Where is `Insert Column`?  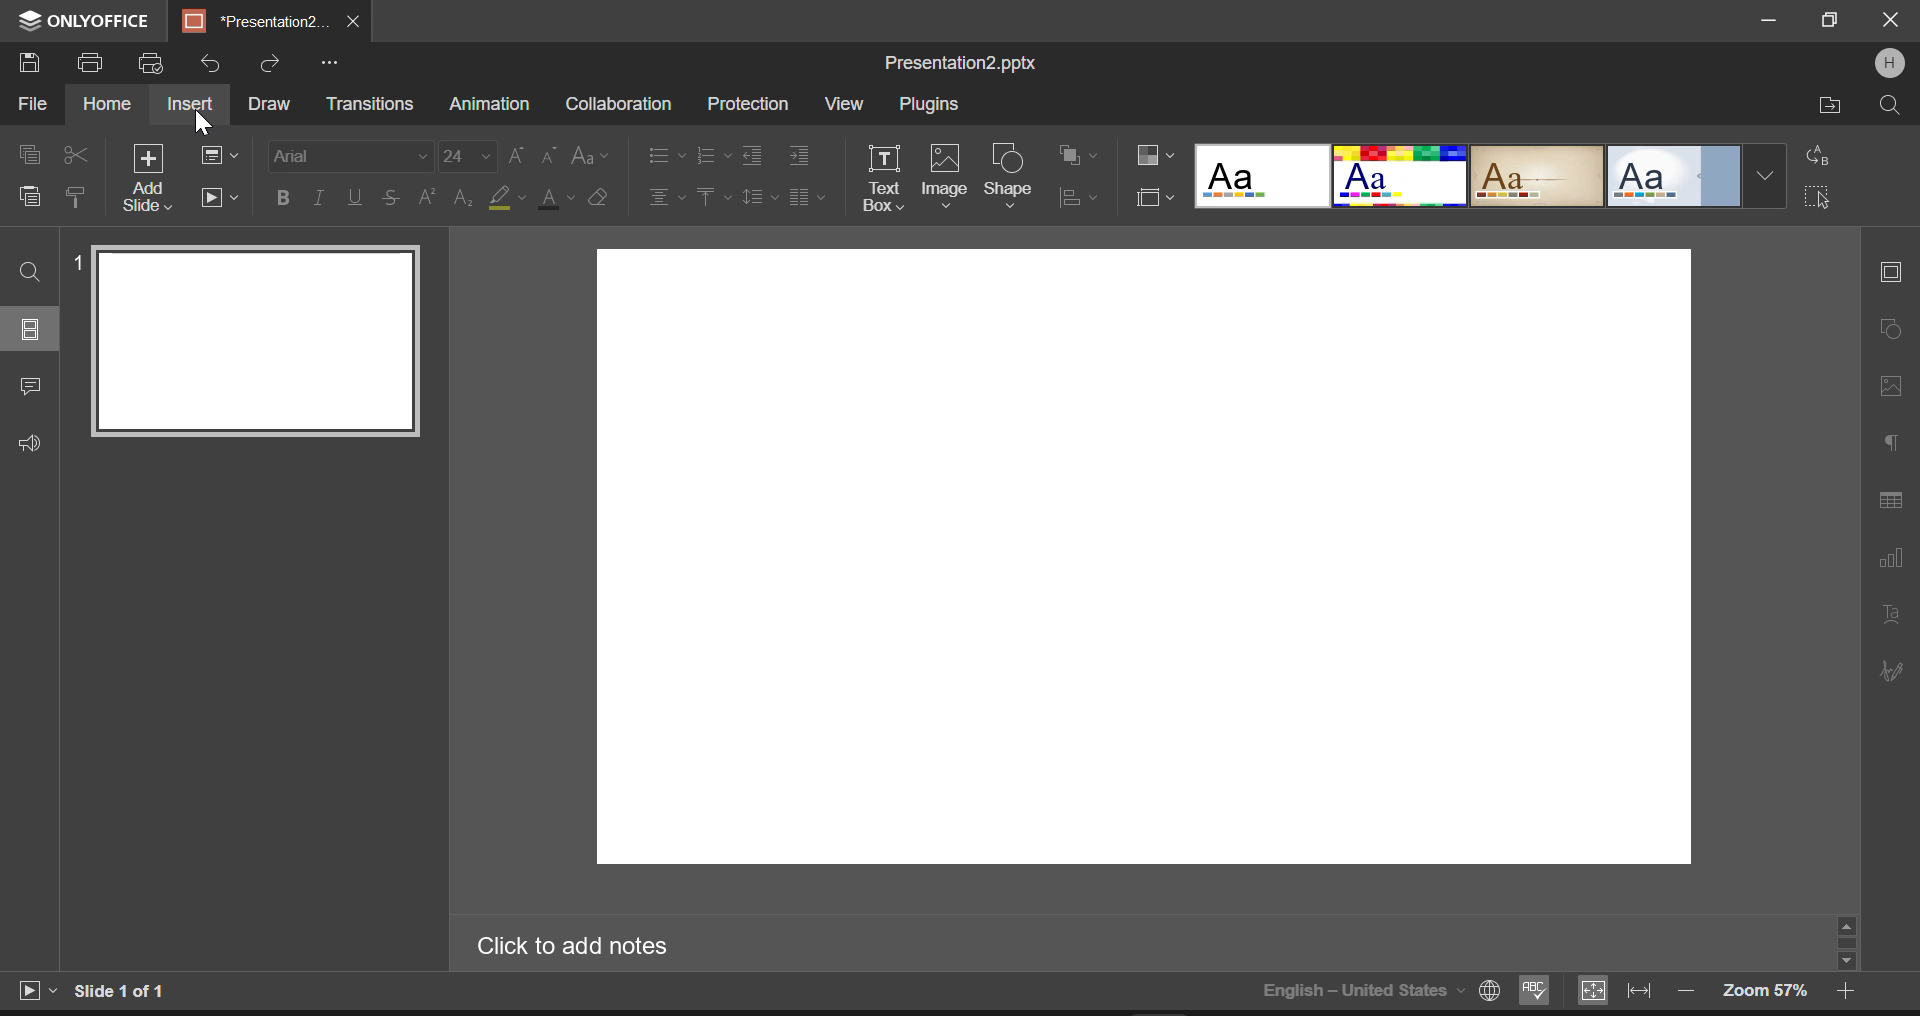
Insert Column is located at coordinates (804, 195).